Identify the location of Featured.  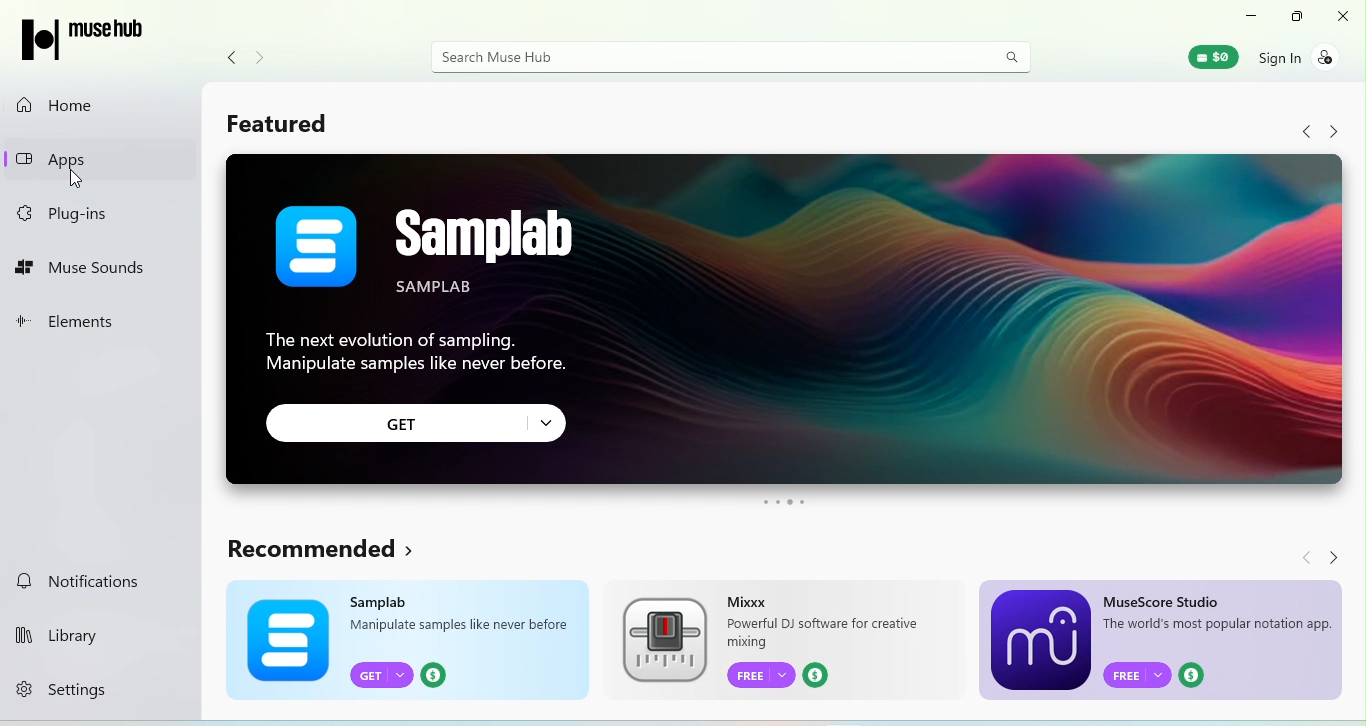
(295, 129).